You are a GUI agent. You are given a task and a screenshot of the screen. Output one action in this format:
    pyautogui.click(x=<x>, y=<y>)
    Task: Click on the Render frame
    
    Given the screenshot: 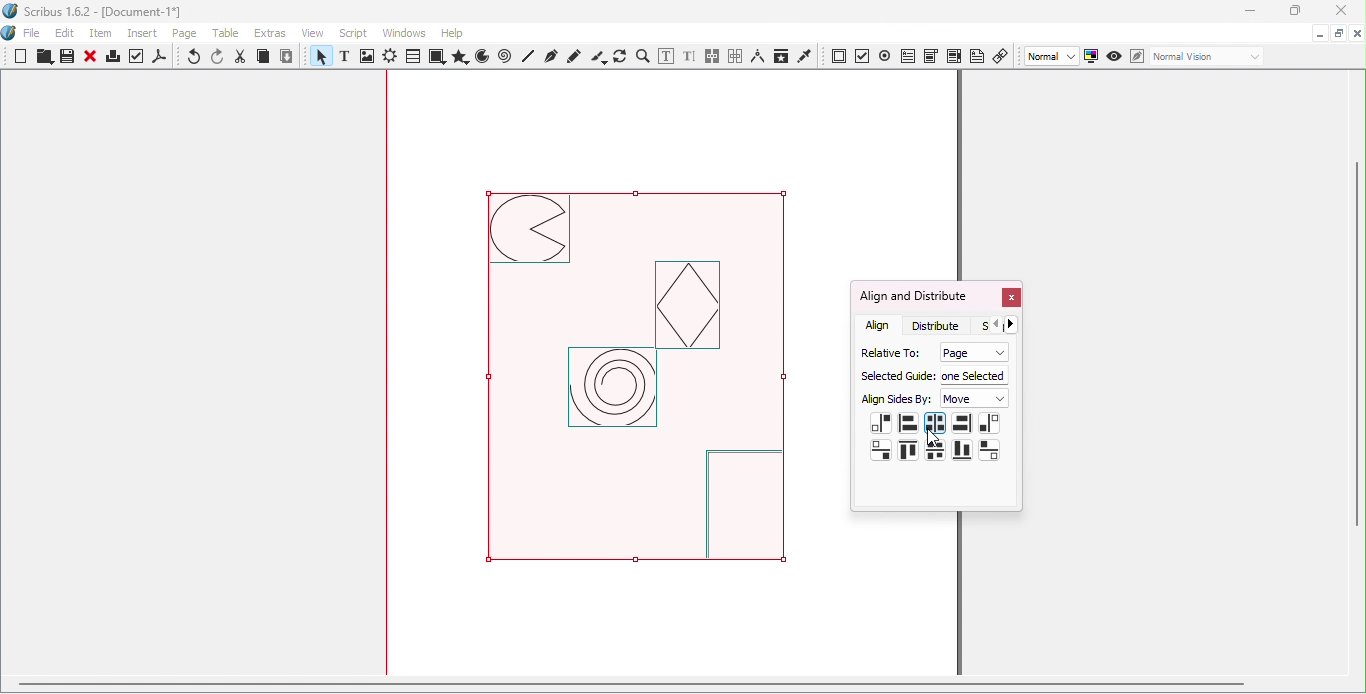 What is the action you would take?
    pyautogui.click(x=390, y=58)
    